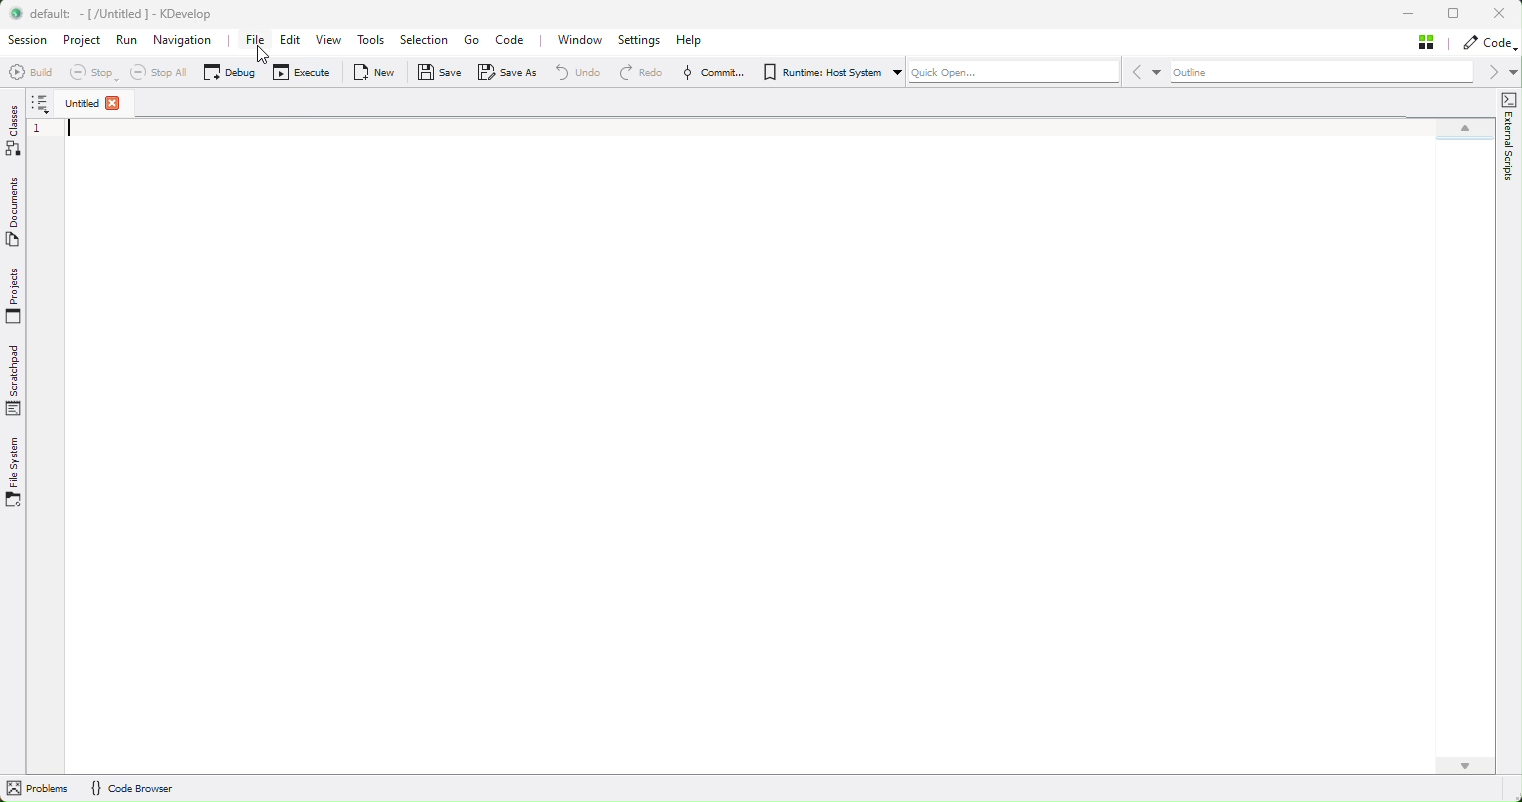 The width and height of the screenshot is (1522, 802). I want to click on New, so click(378, 72).